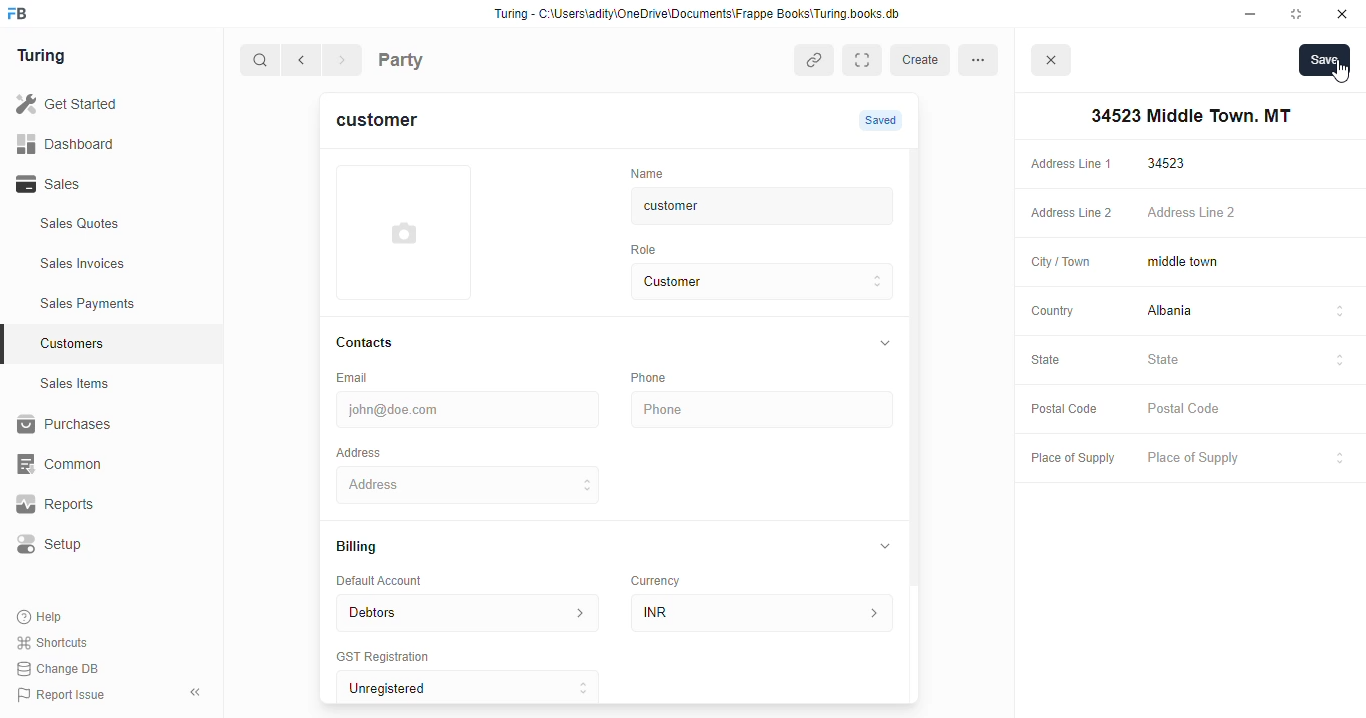 This screenshot has width=1366, height=718. I want to click on State, so click(1247, 360).